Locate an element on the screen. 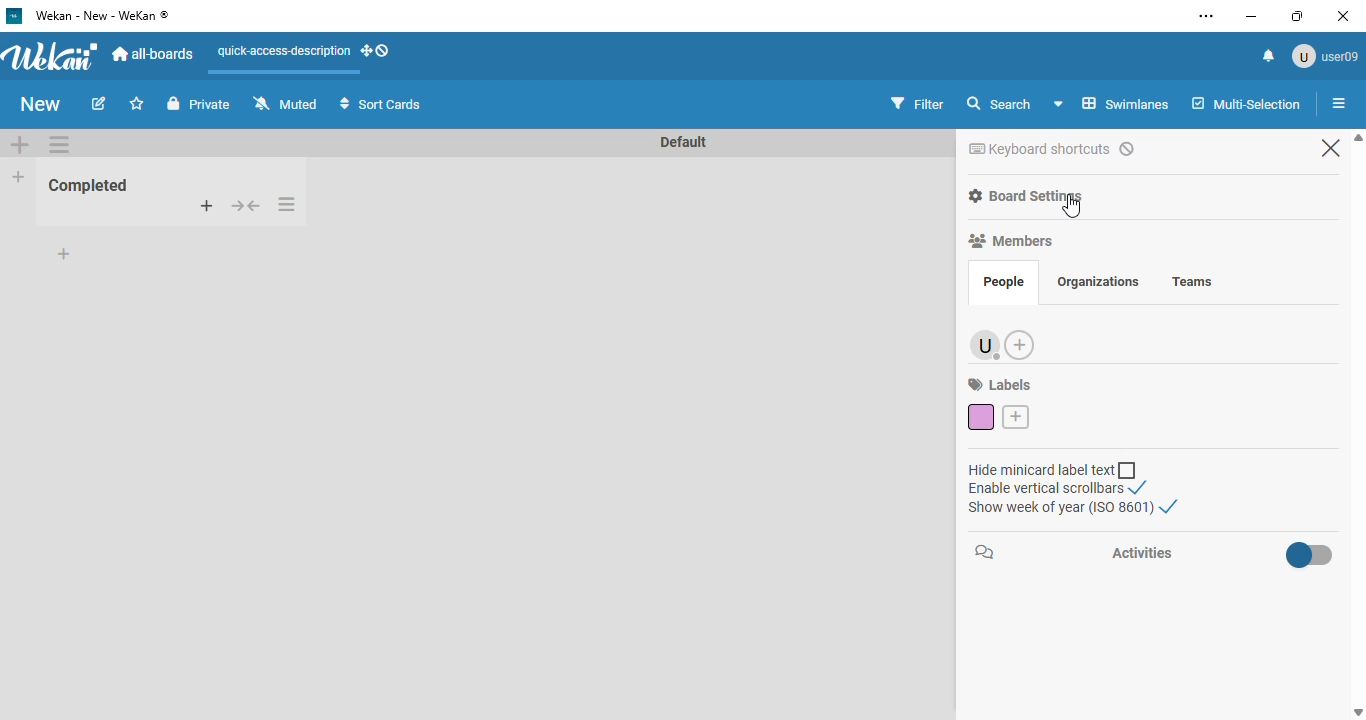 Image resolution: width=1366 pixels, height=720 pixels. wekan is located at coordinates (53, 57).